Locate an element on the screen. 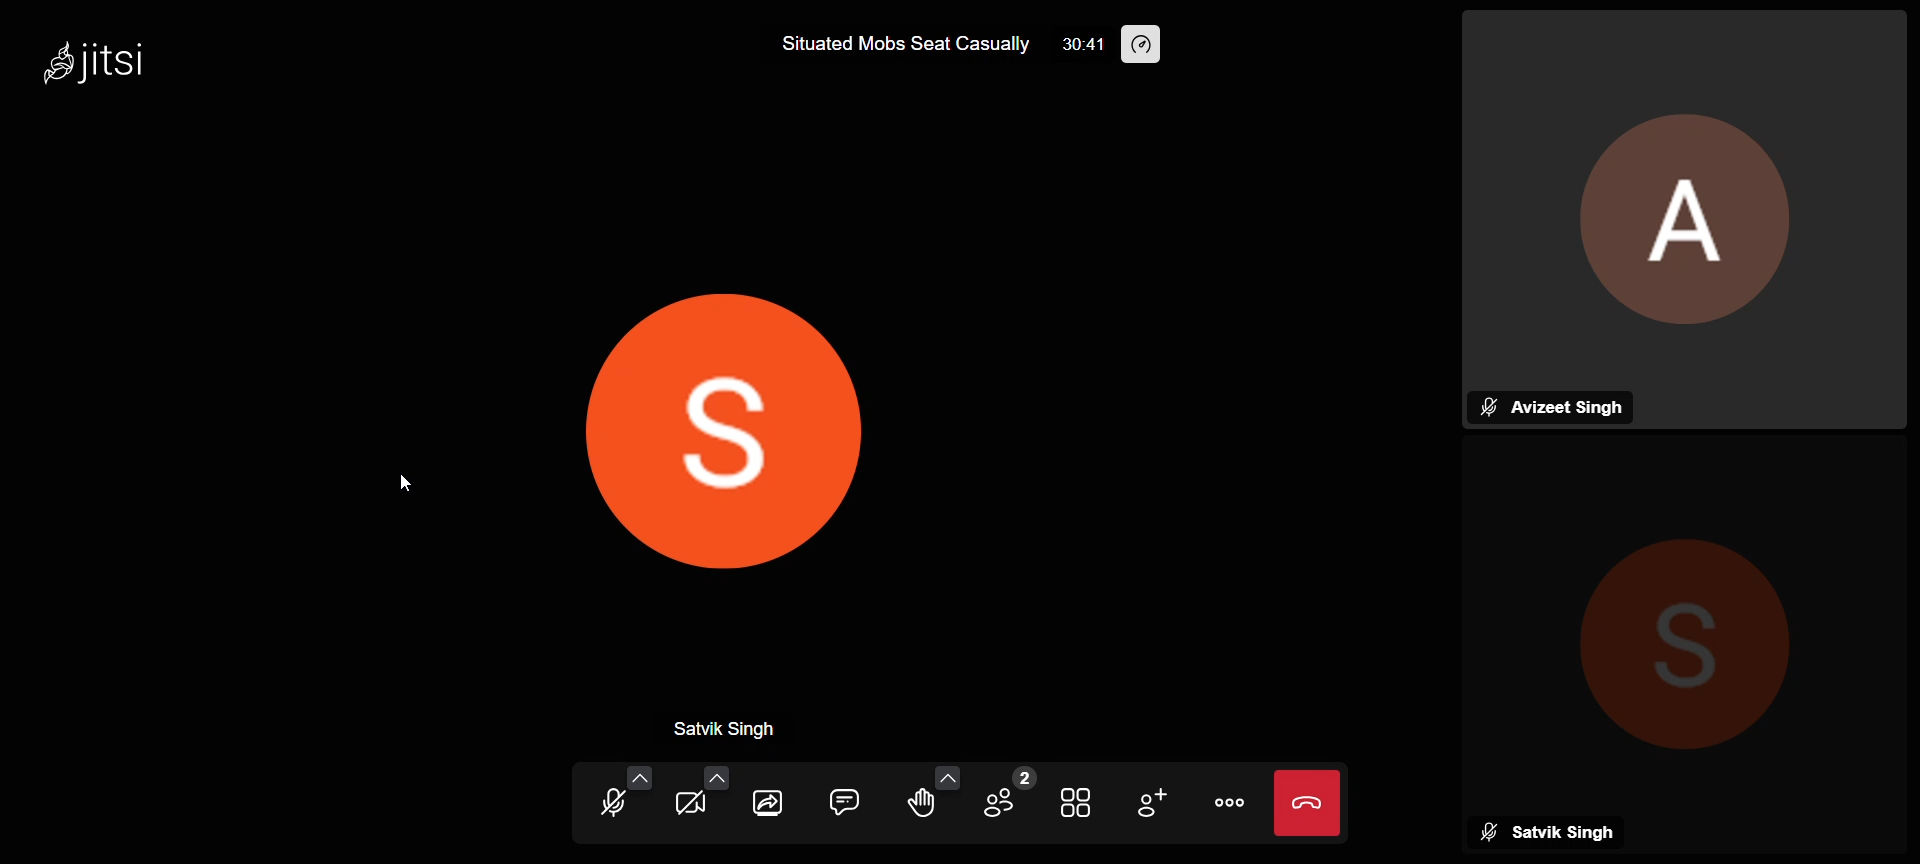 This screenshot has width=1920, height=864. satvik singh is located at coordinates (1553, 830).